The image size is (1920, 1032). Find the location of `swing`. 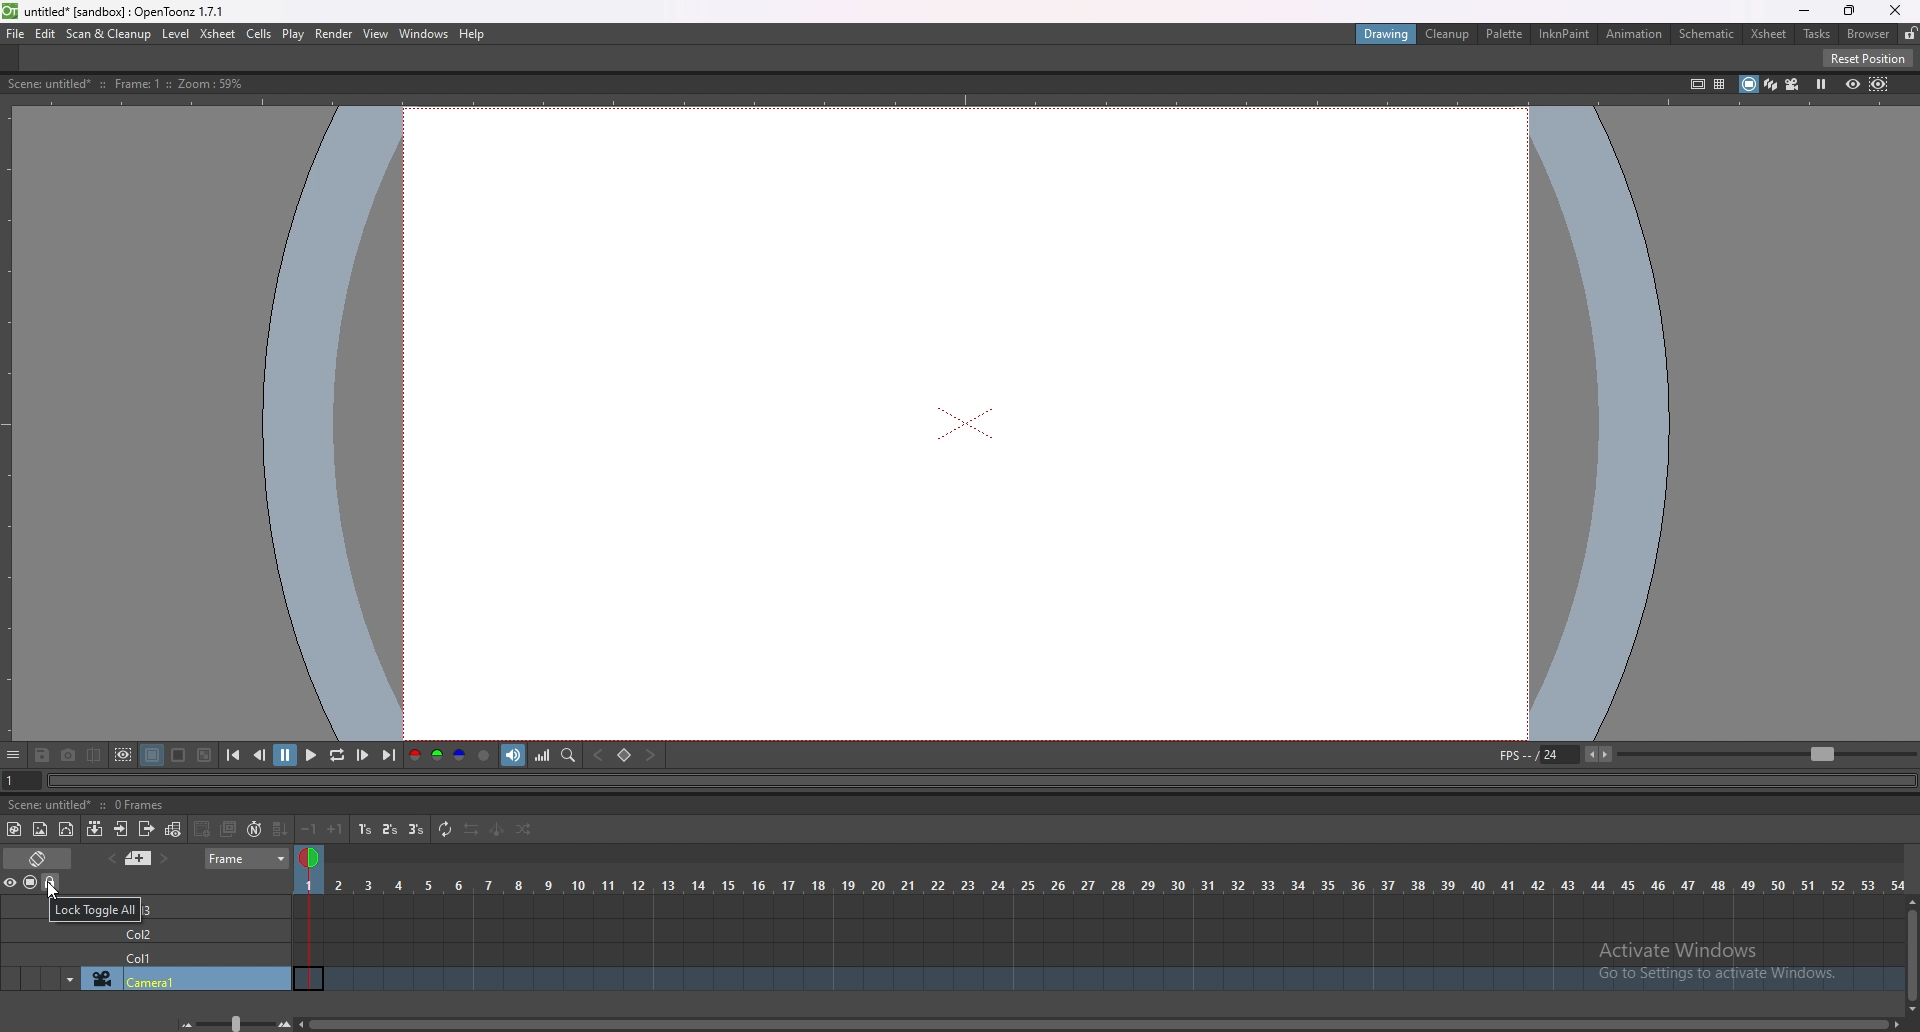

swing is located at coordinates (496, 831).